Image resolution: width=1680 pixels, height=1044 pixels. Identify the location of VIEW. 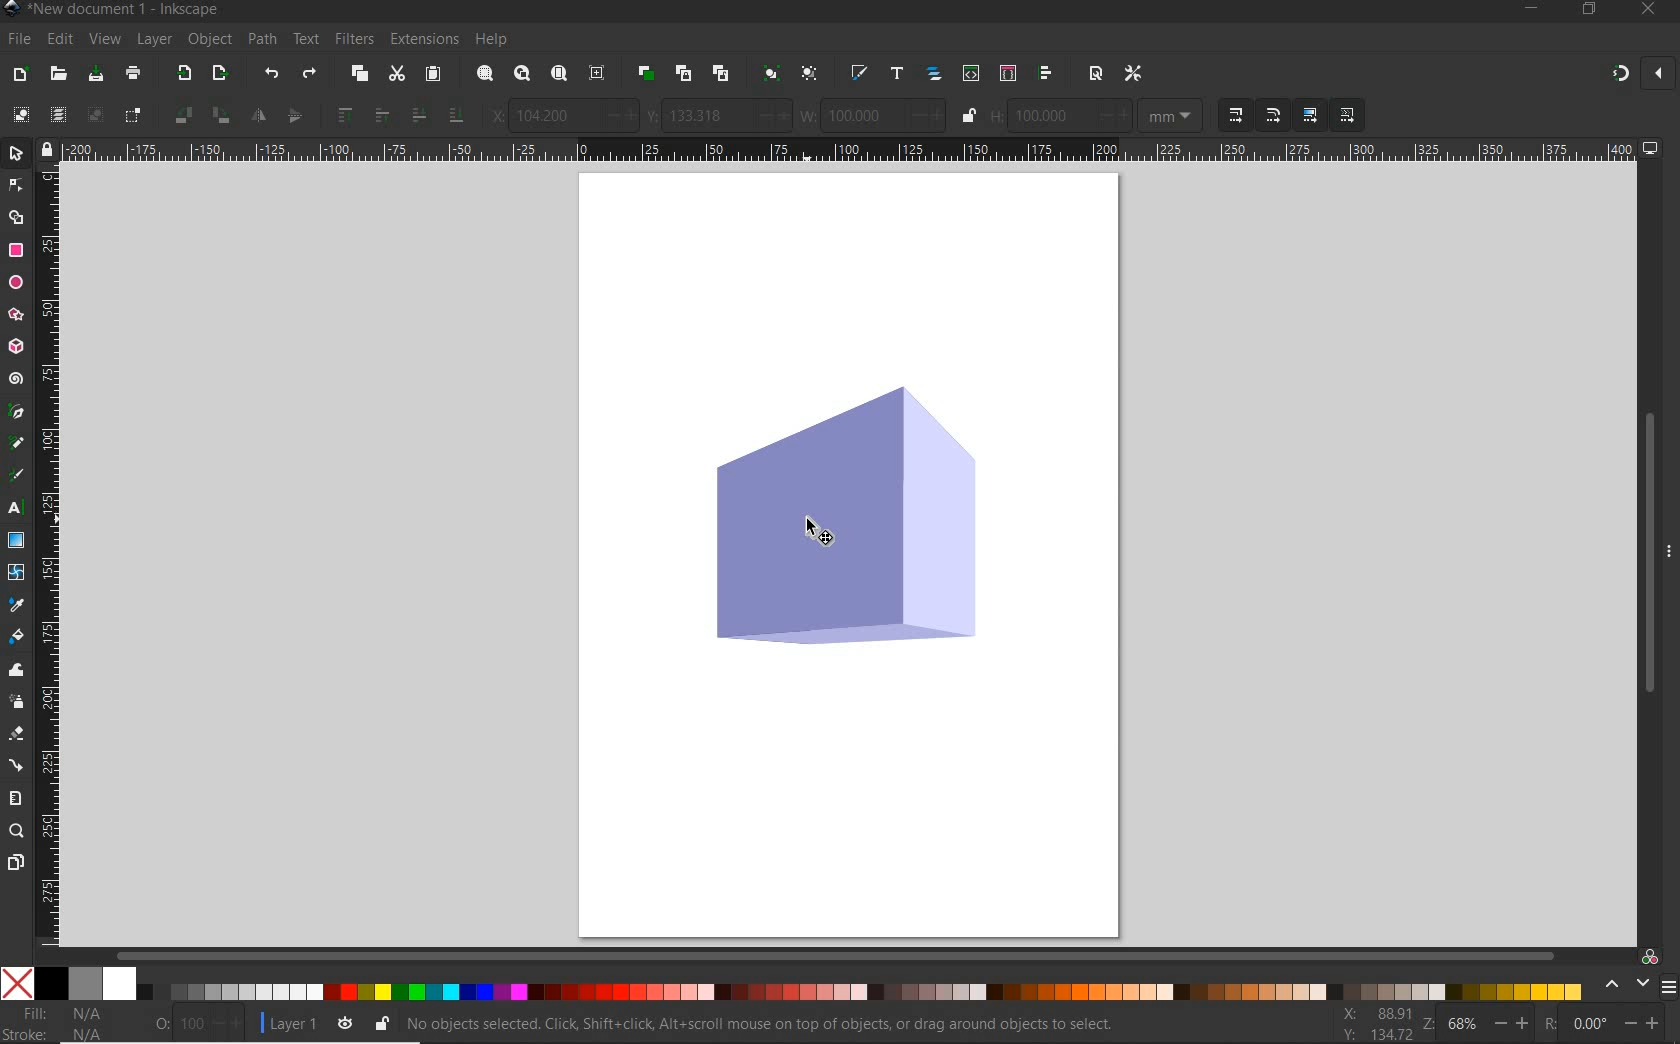
(104, 41).